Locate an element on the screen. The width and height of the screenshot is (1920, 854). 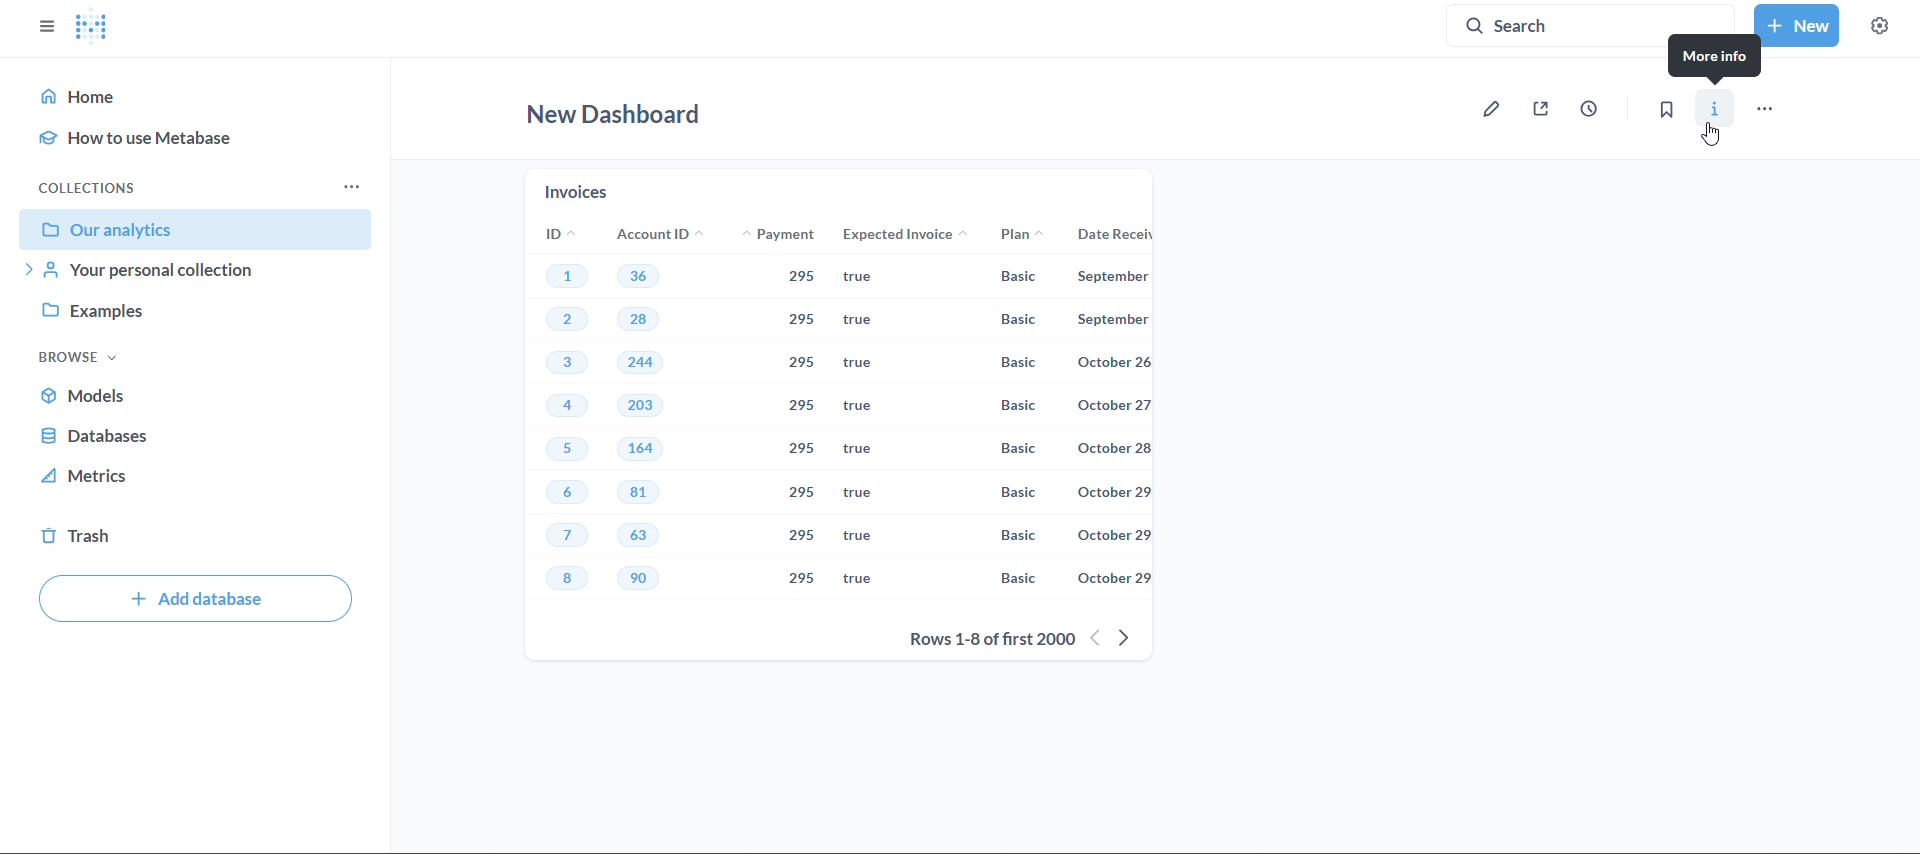
collection is located at coordinates (93, 185).